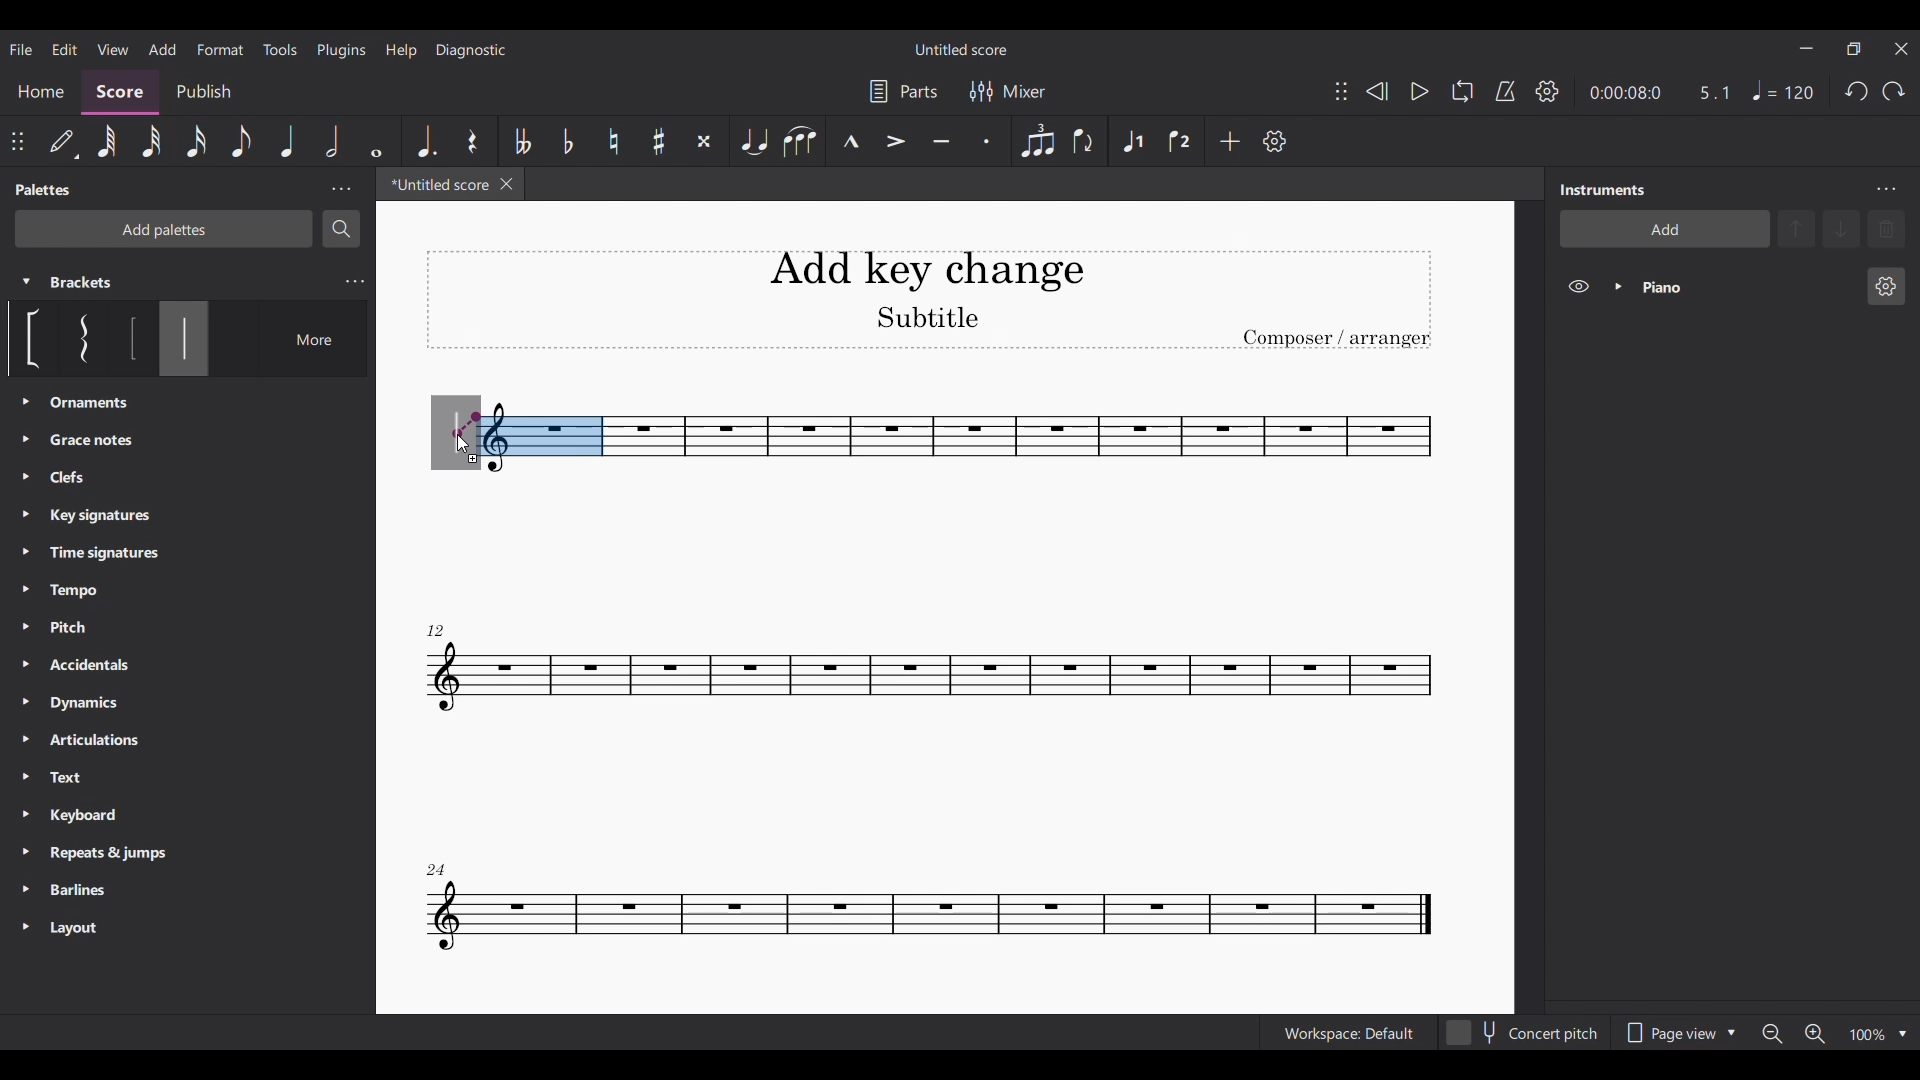 This screenshot has height=1080, width=1920. What do you see at coordinates (16, 141) in the screenshot?
I see `Change position of toolbar` at bounding box center [16, 141].